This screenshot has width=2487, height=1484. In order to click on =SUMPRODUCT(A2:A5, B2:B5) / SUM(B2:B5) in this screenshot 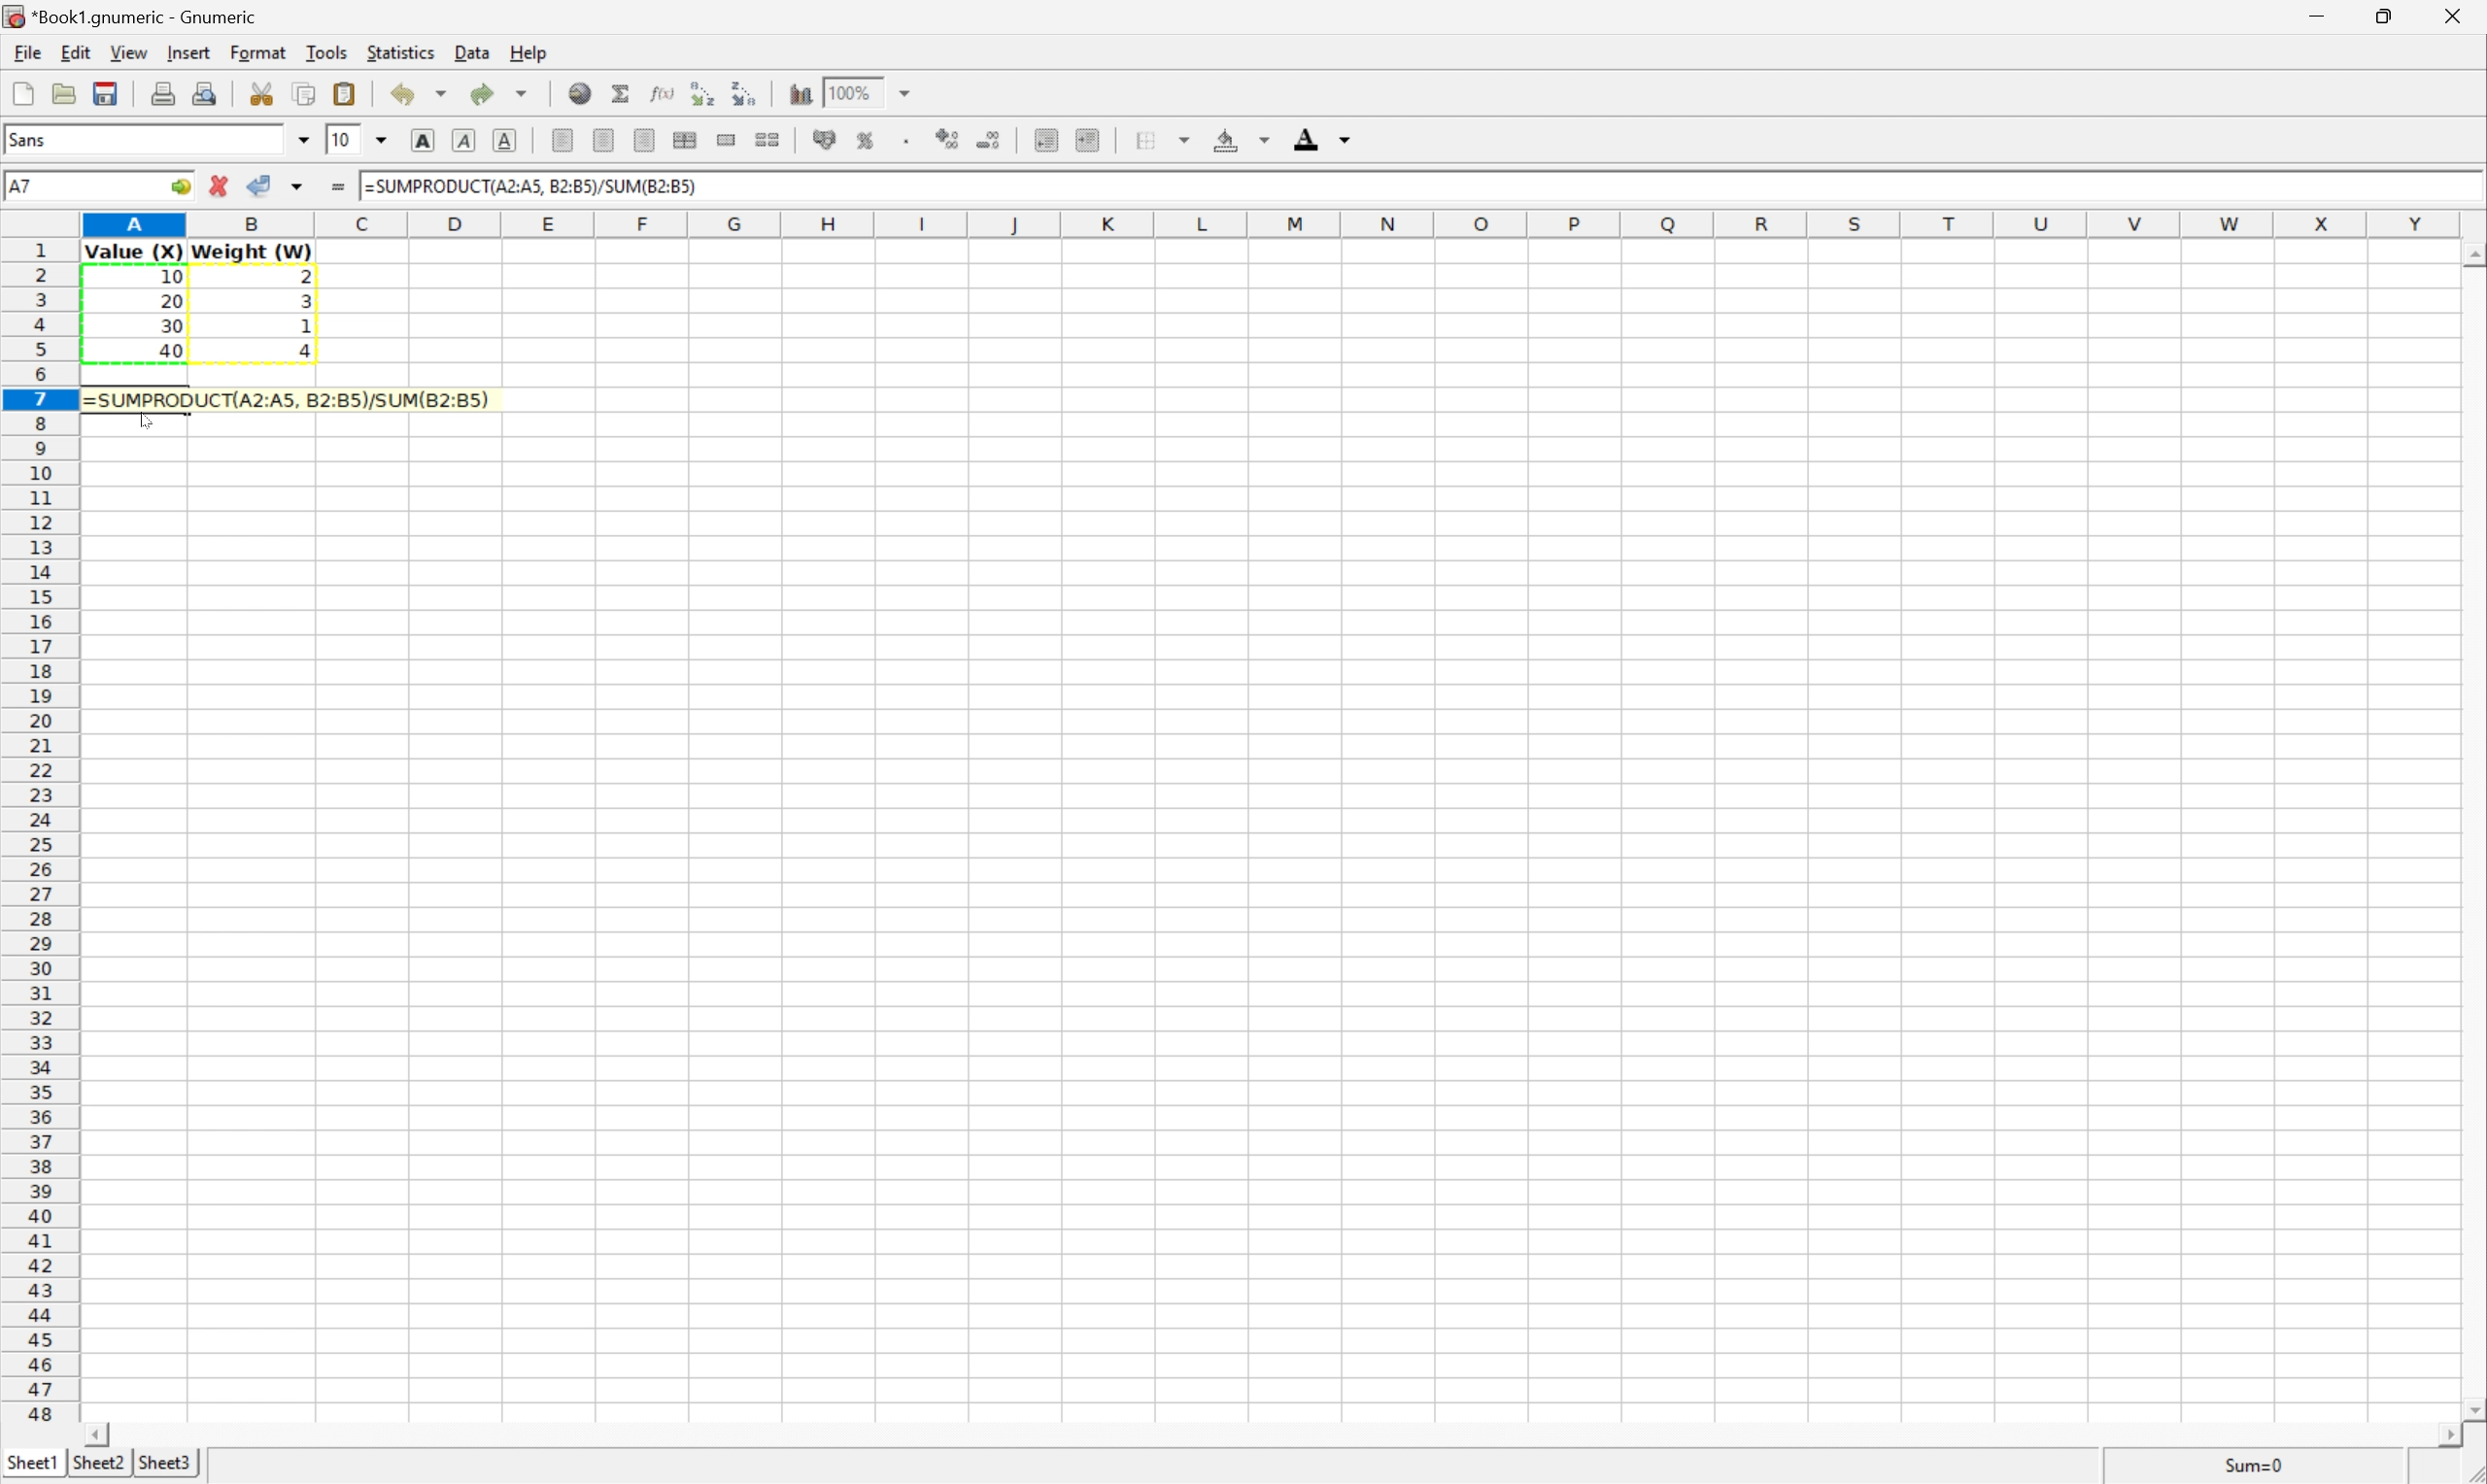, I will do `click(282, 399)`.